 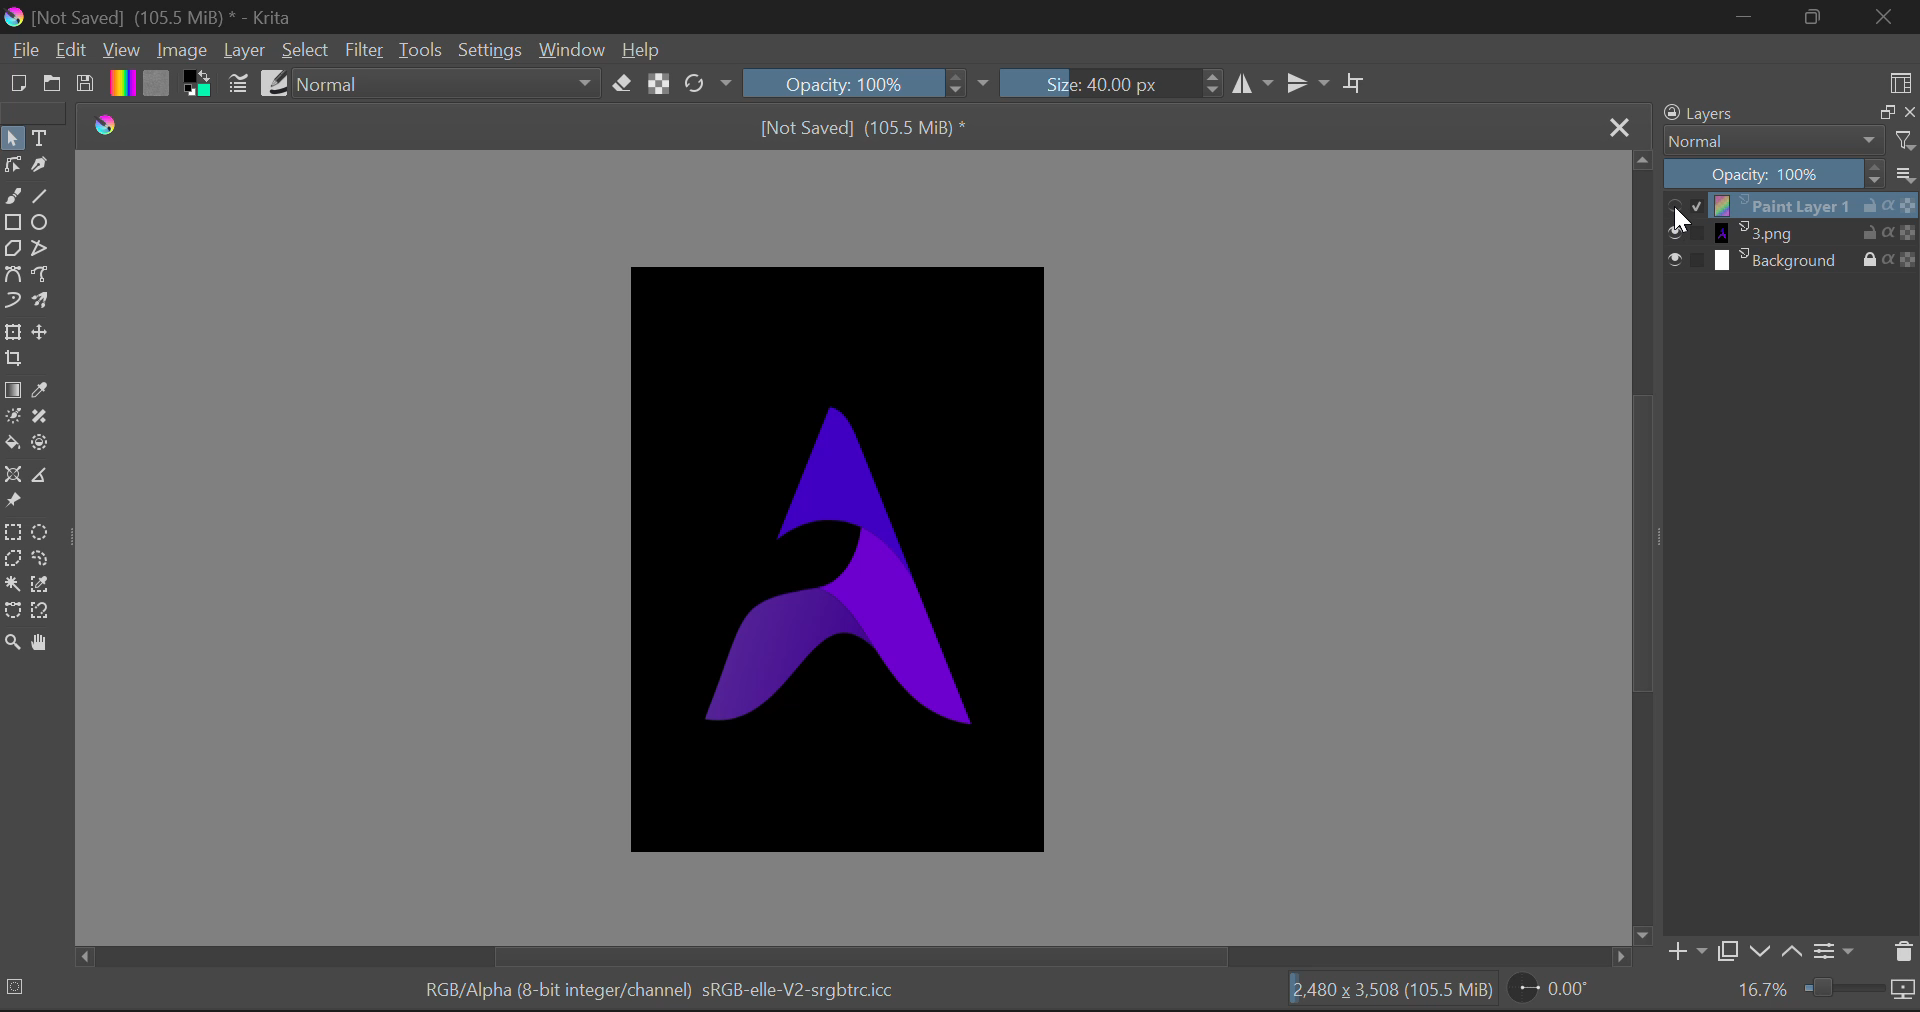 I want to click on Rotation, so click(x=709, y=83).